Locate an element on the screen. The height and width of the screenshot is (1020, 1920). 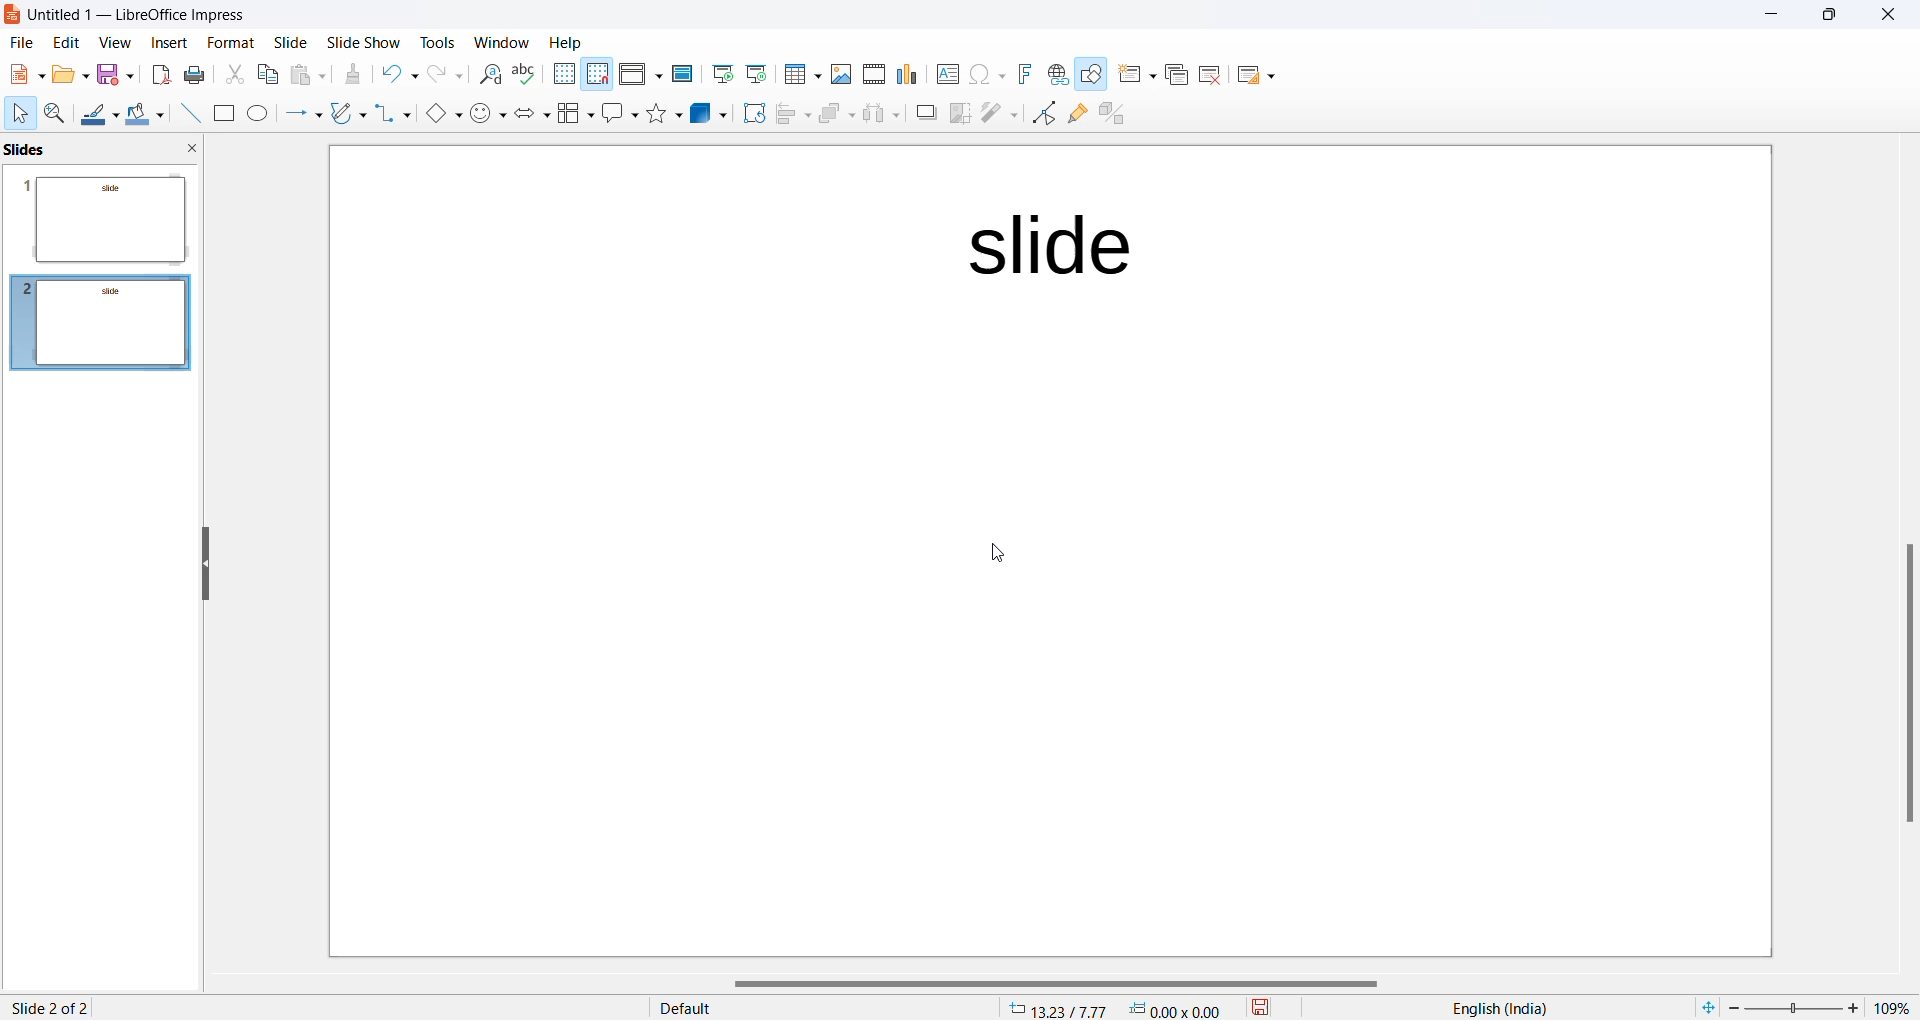
current slide is located at coordinates (1051, 552).